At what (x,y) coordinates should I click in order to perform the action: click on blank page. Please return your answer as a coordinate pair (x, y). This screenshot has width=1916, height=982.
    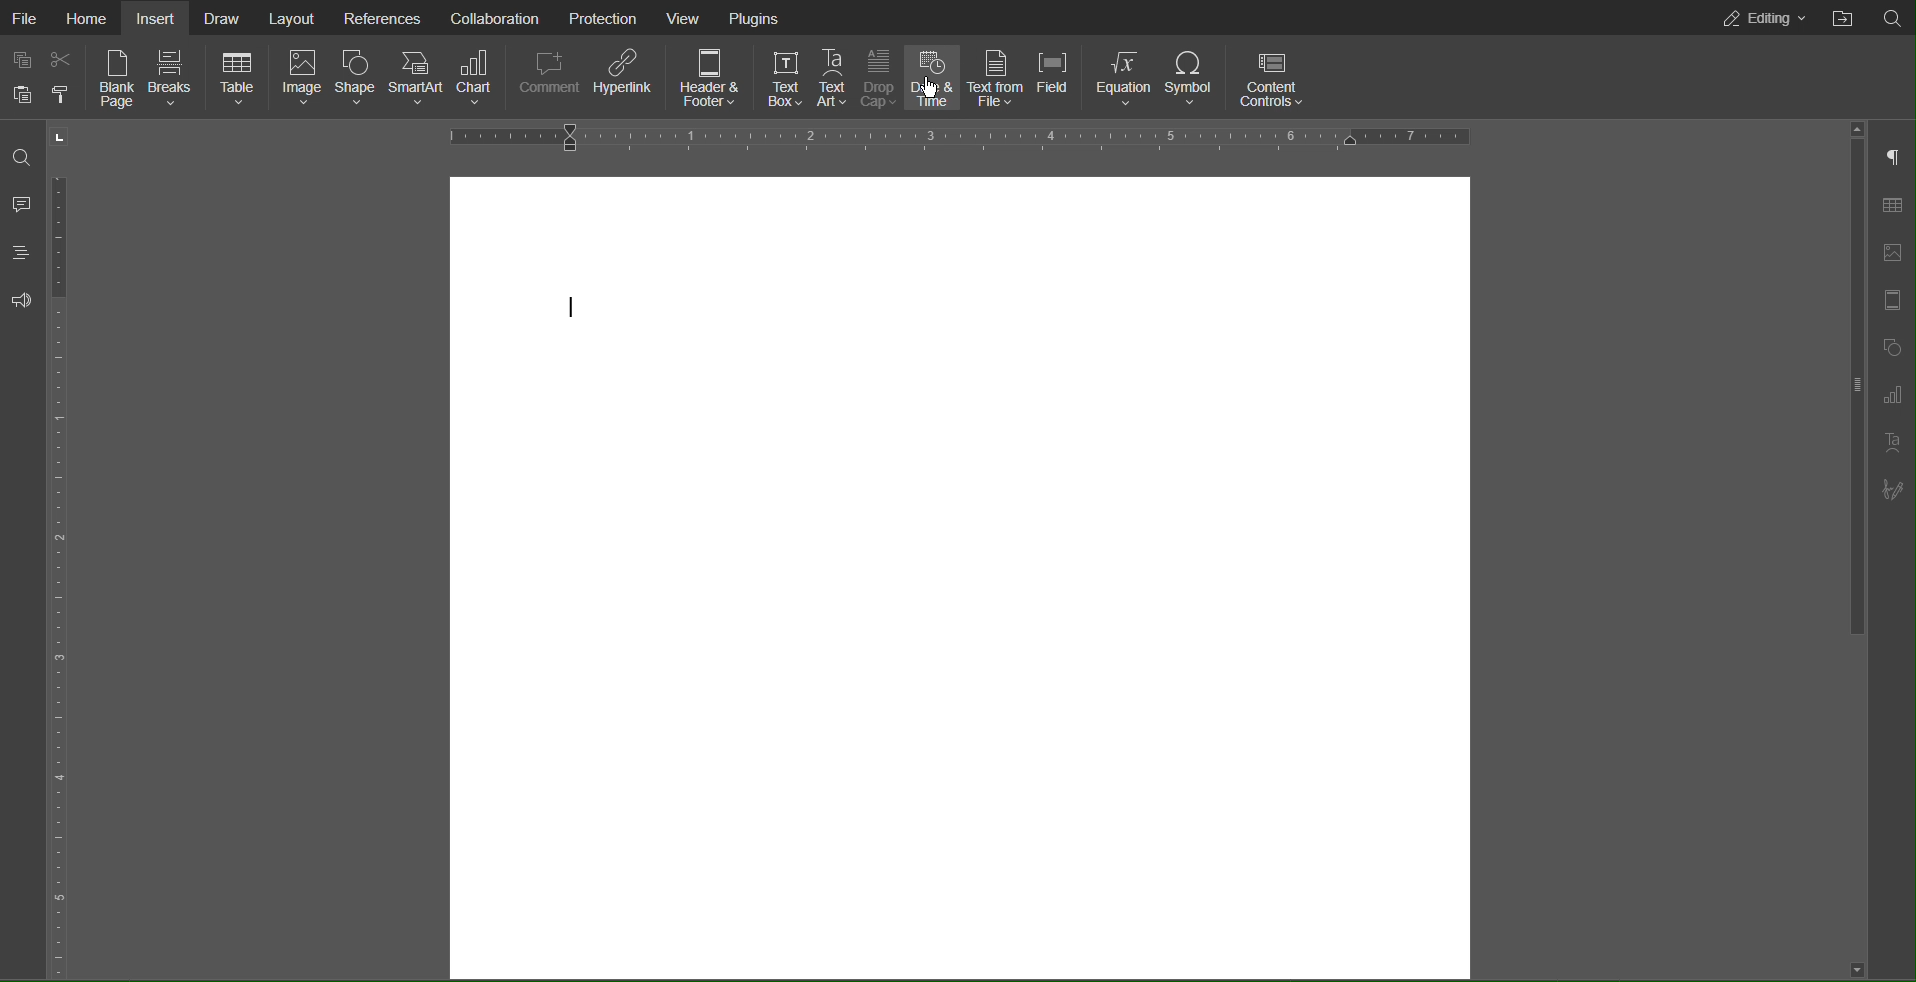
    Looking at the image, I should click on (961, 477).